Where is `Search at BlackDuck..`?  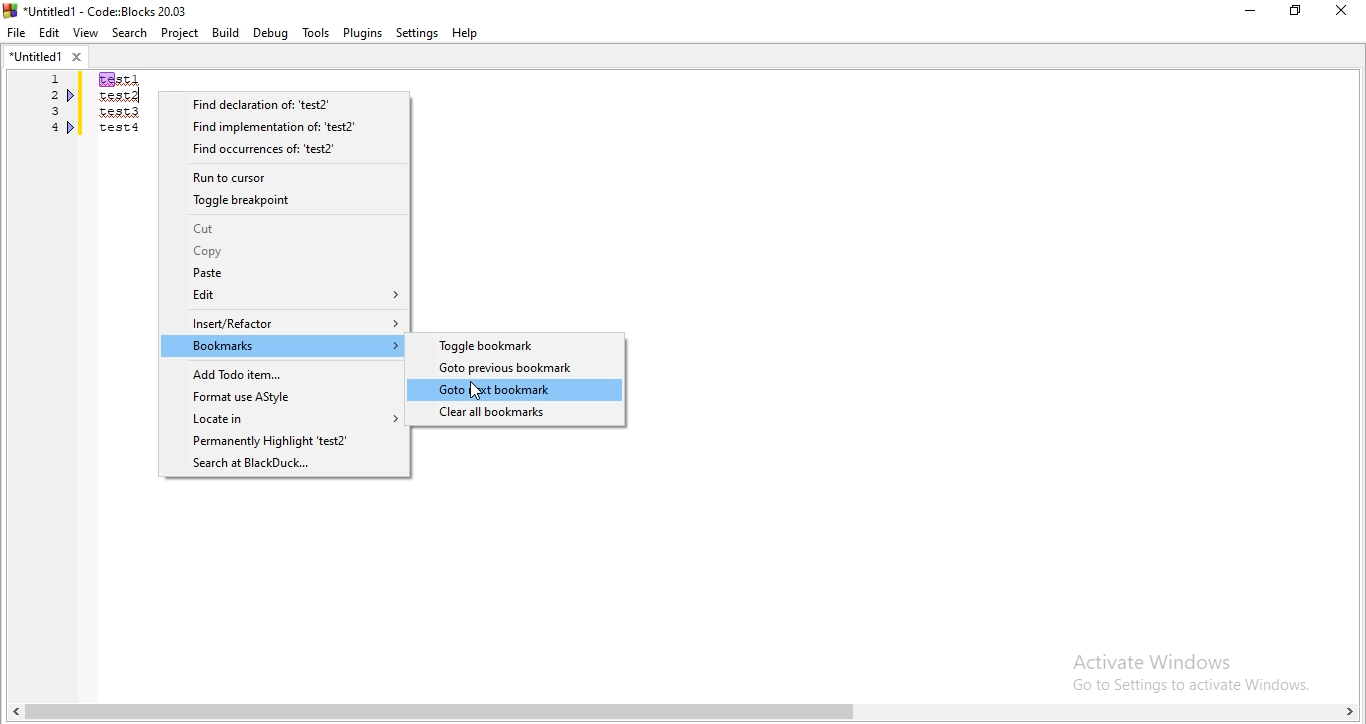 Search at BlackDuck.. is located at coordinates (284, 465).